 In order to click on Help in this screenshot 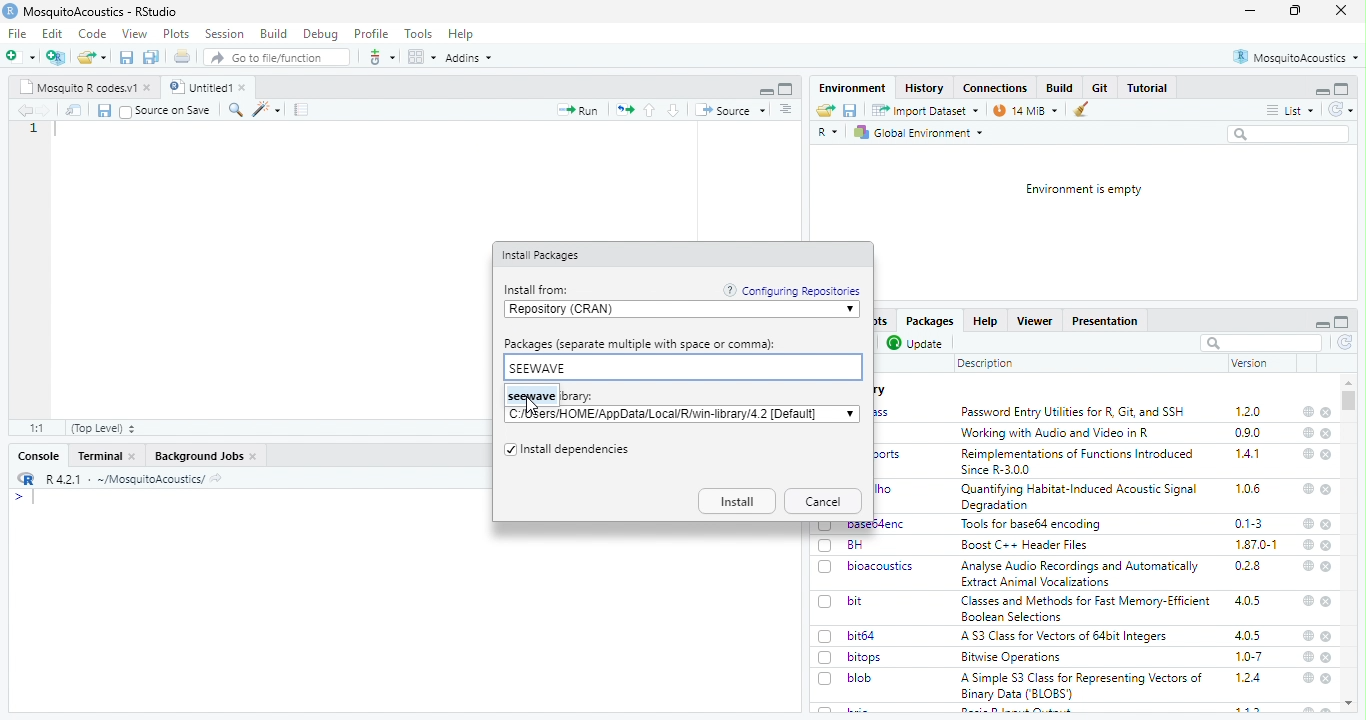, I will do `click(462, 35)`.